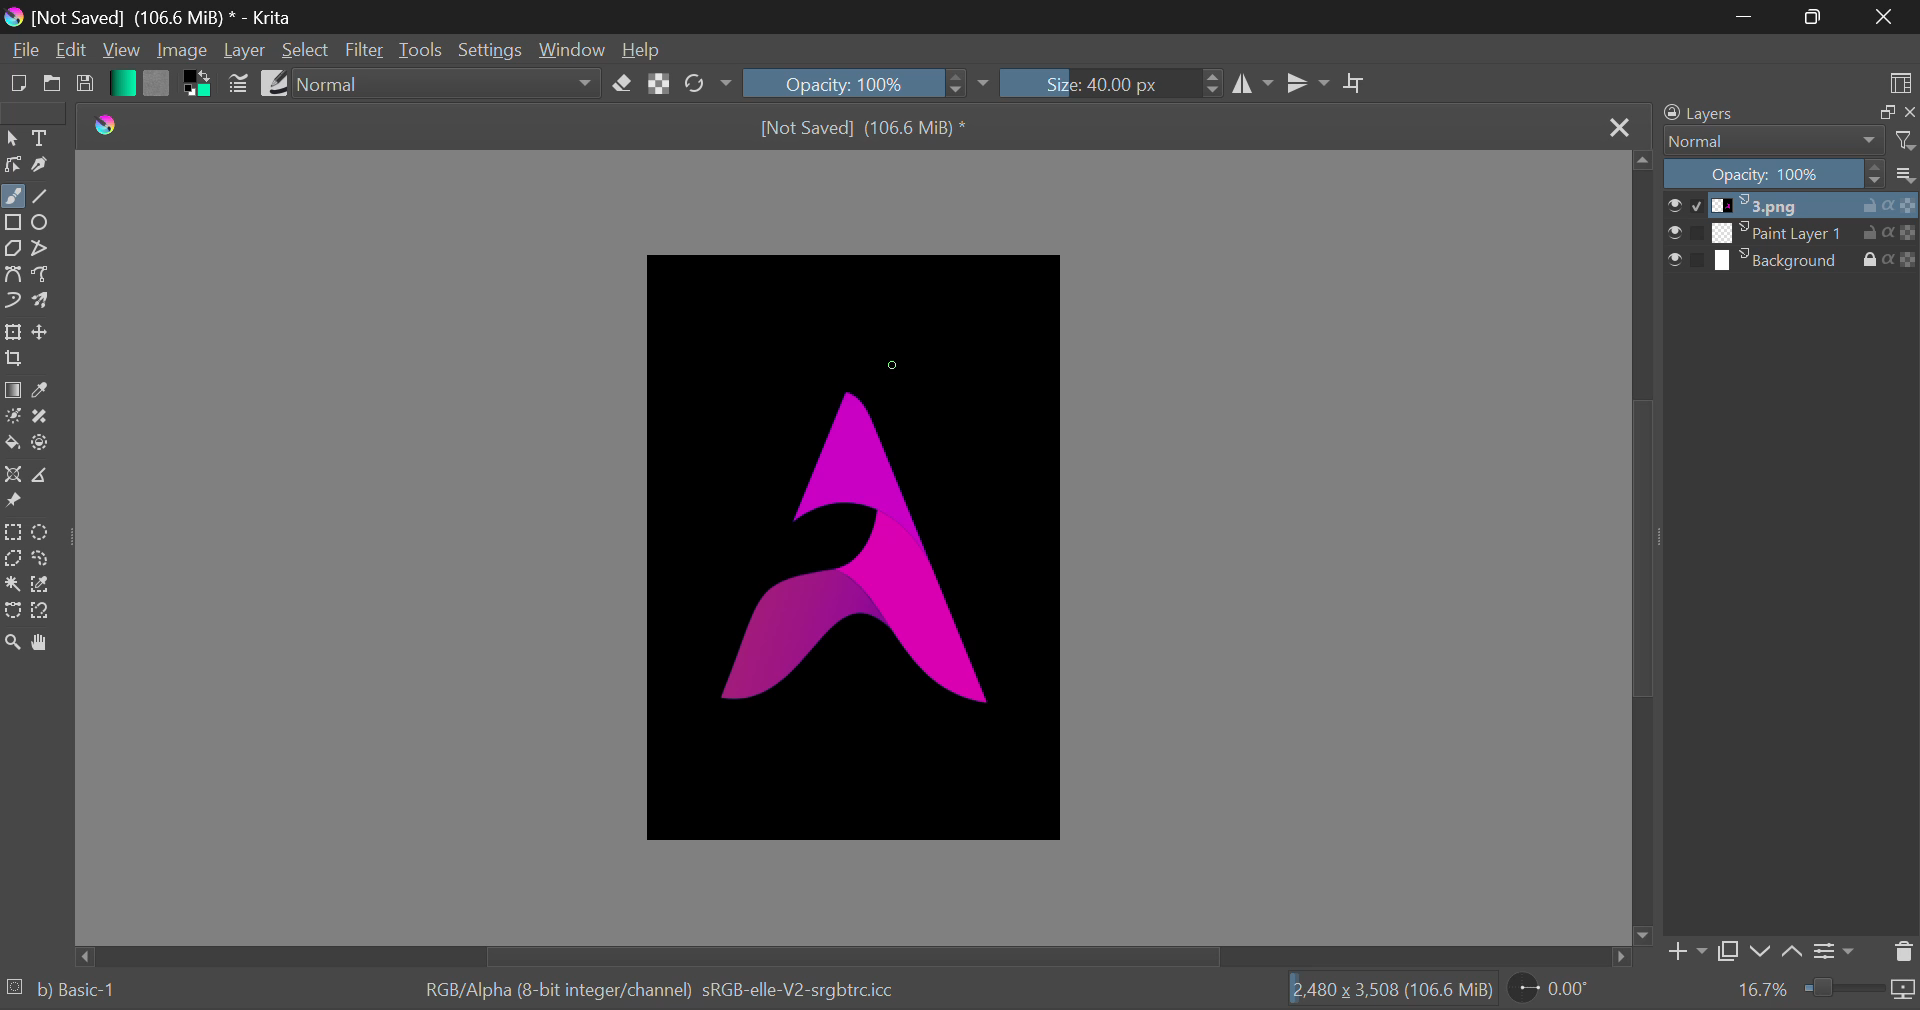  Describe the element at coordinates (675, 991) in the screenshot. I see `RGB/Alpha (8-bit integer/channel) sRGB-elle-V2-srgbtrc.icc` at that location.